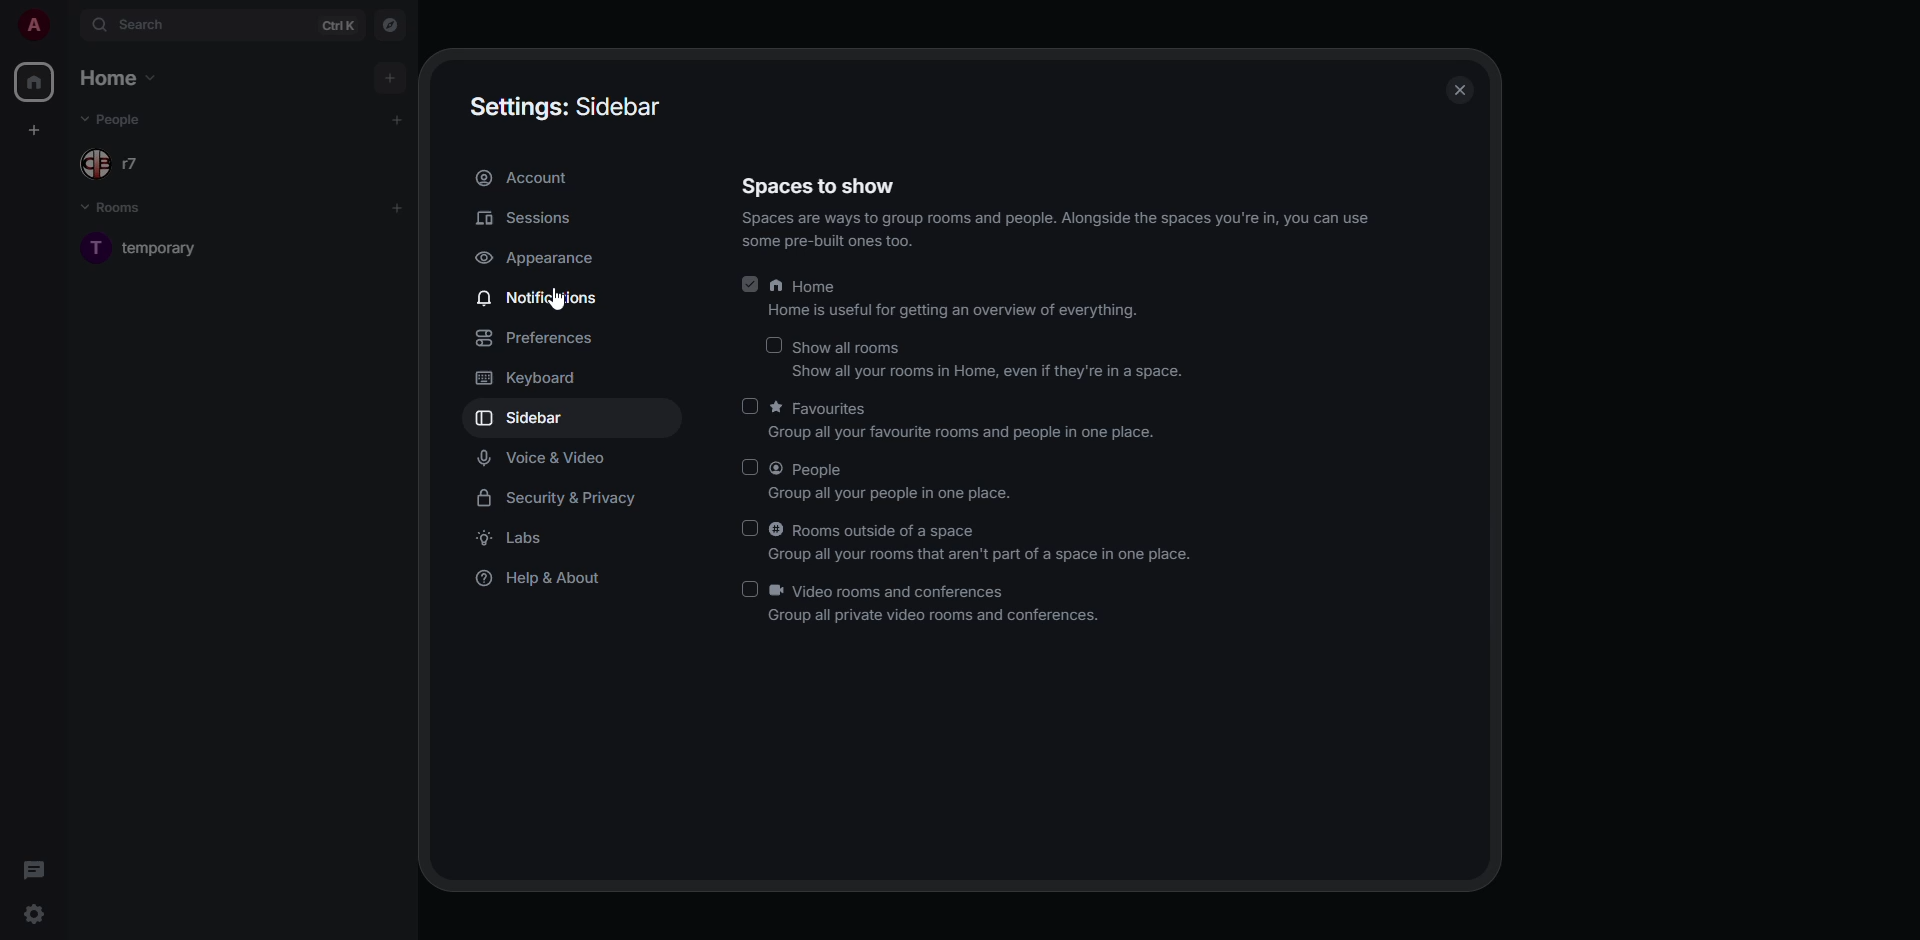 The width and height of the screenshot is (1920, 940). I want to click on sessions, so click(528, 218).